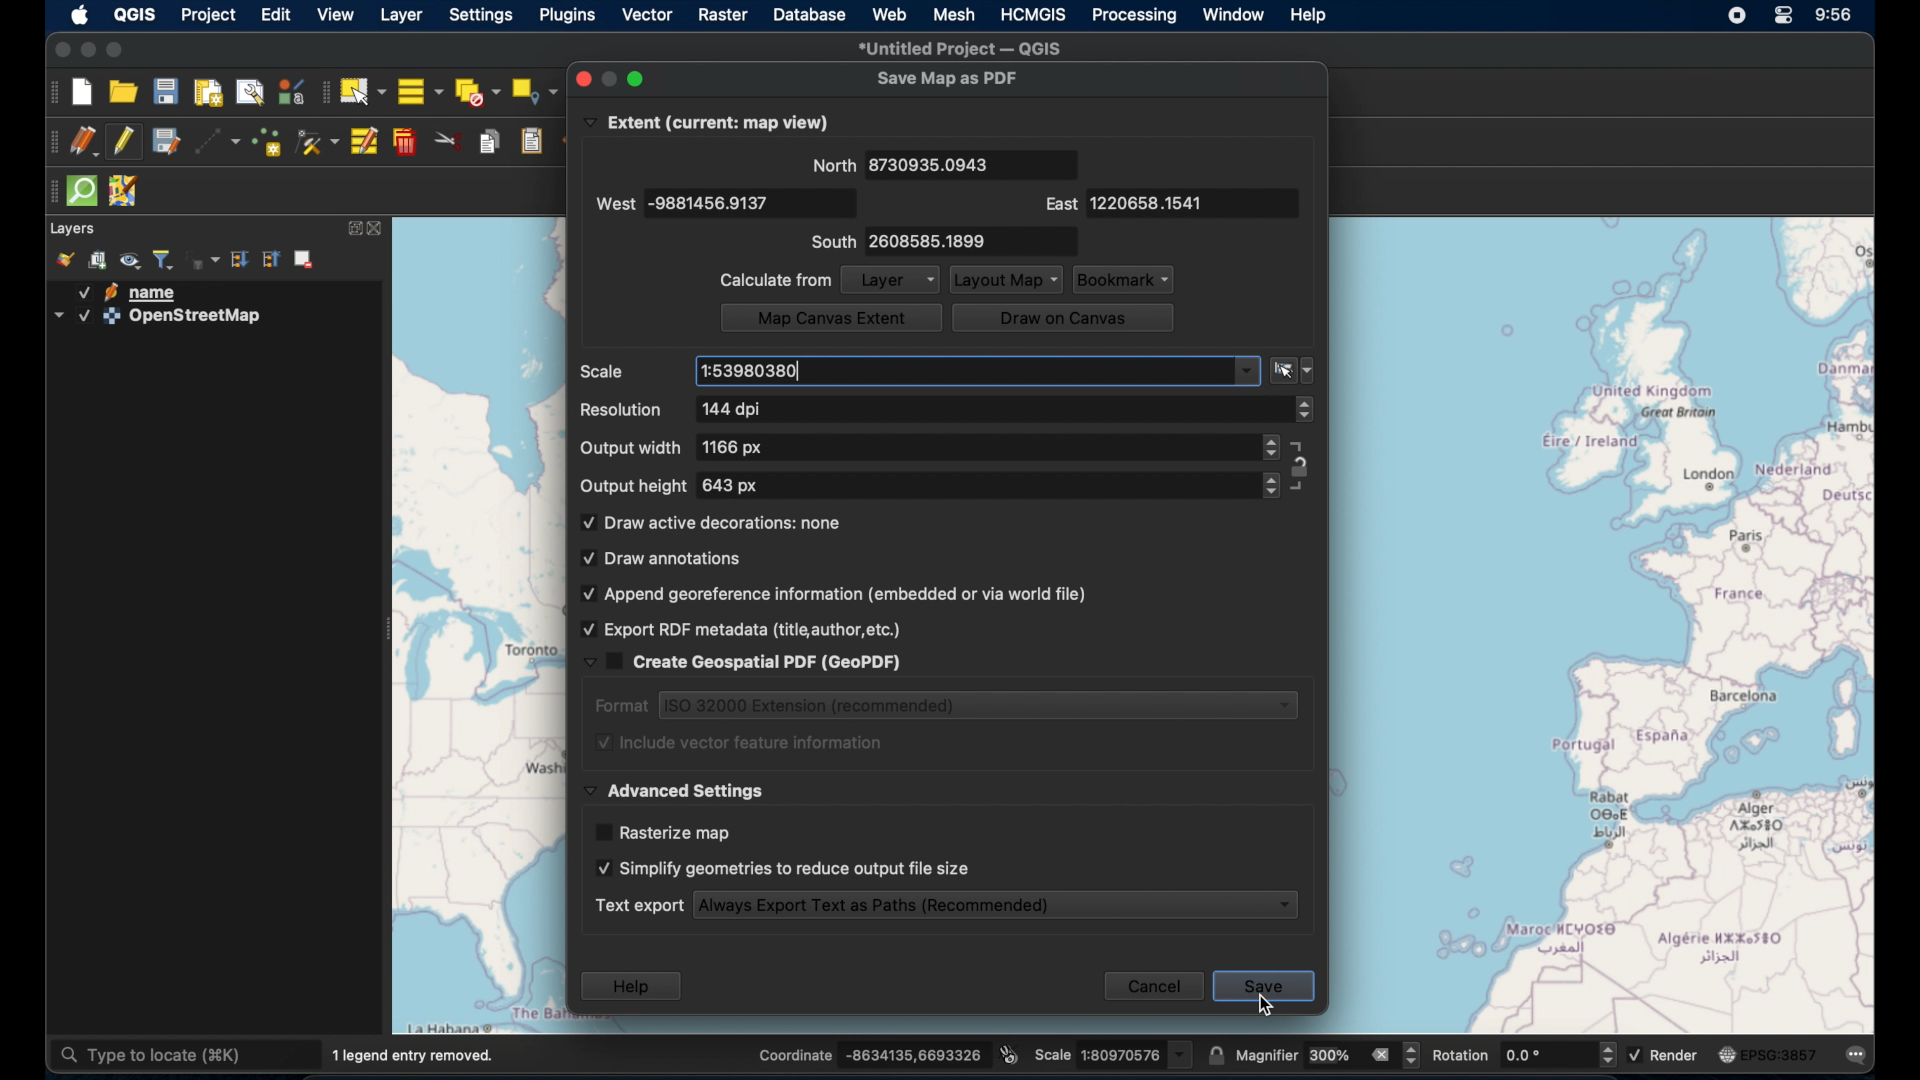  I want to click on QGIS, so click(134, 15).